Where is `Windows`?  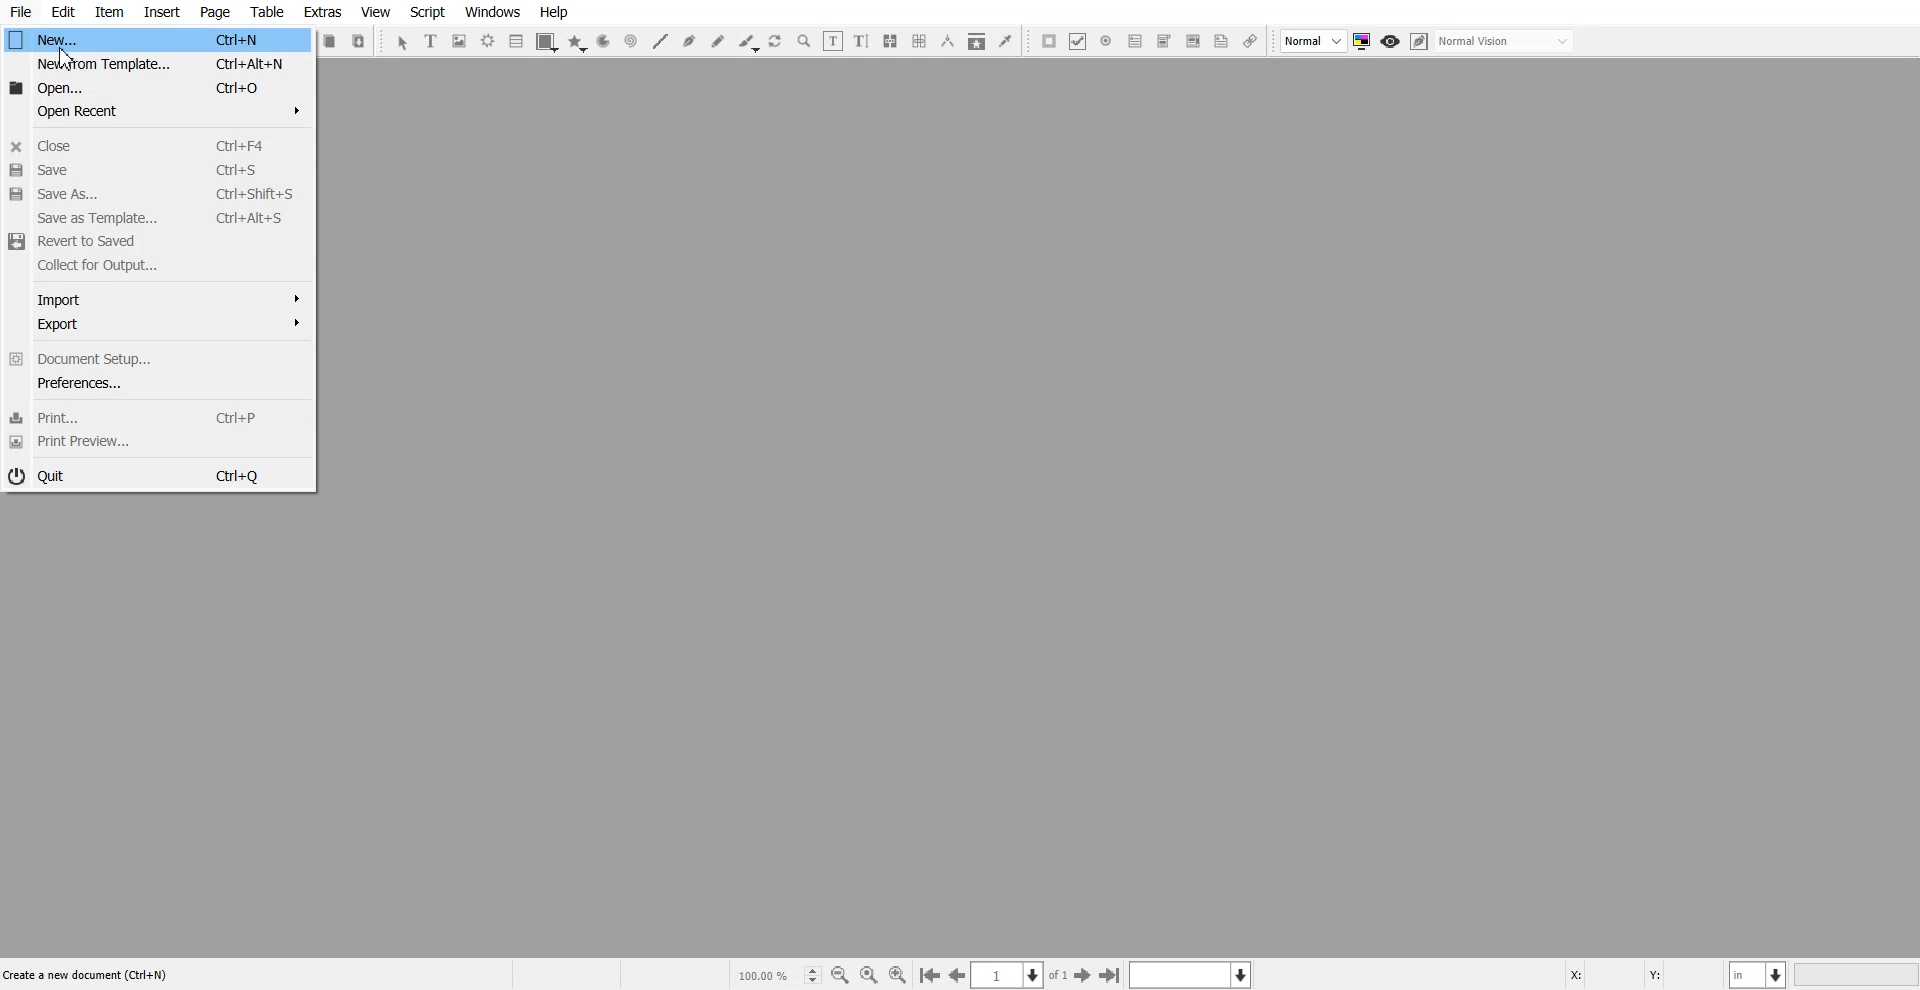
Windows is located at coordinates (493, 12).